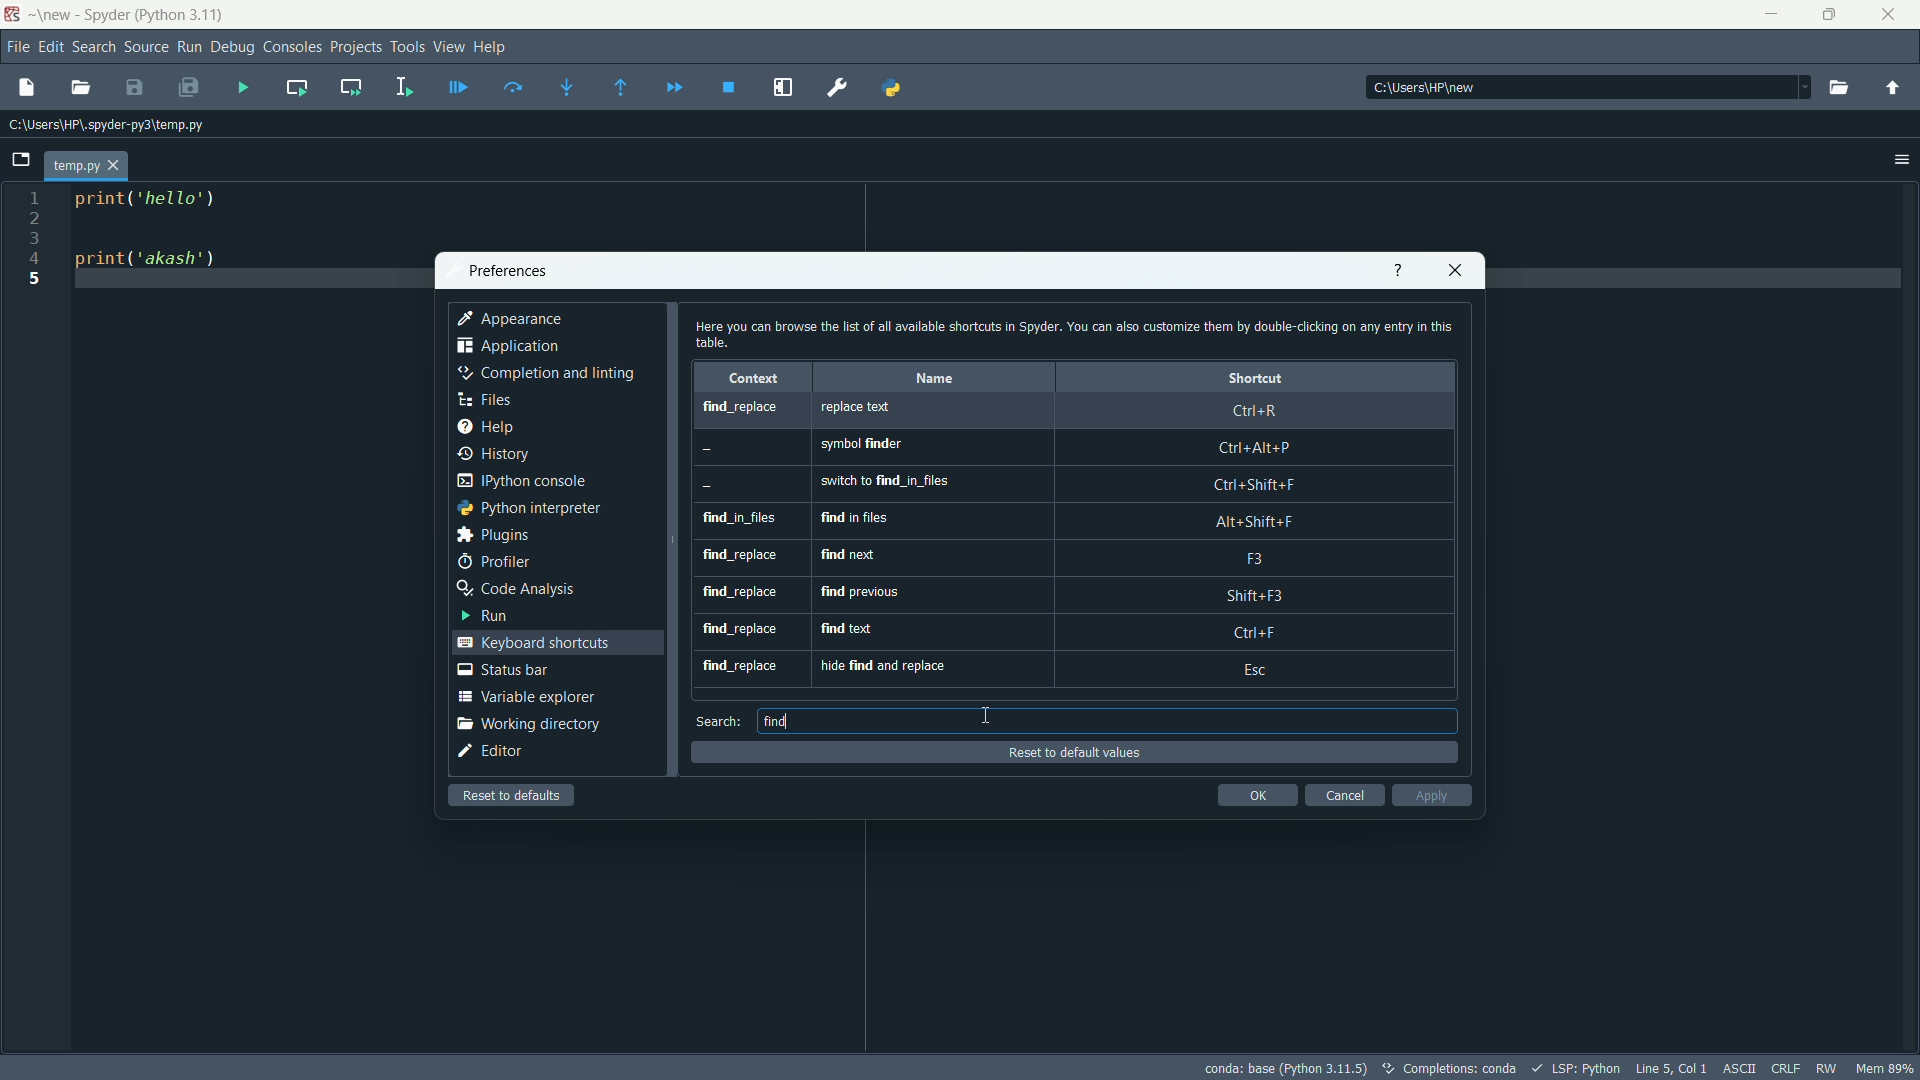 The width and height of the screenshot is (1920, 1080). Describe the element at coordinates (1285, 1069) in the screenshot. I see `conda: base (Python 3.11.5)` at that location.